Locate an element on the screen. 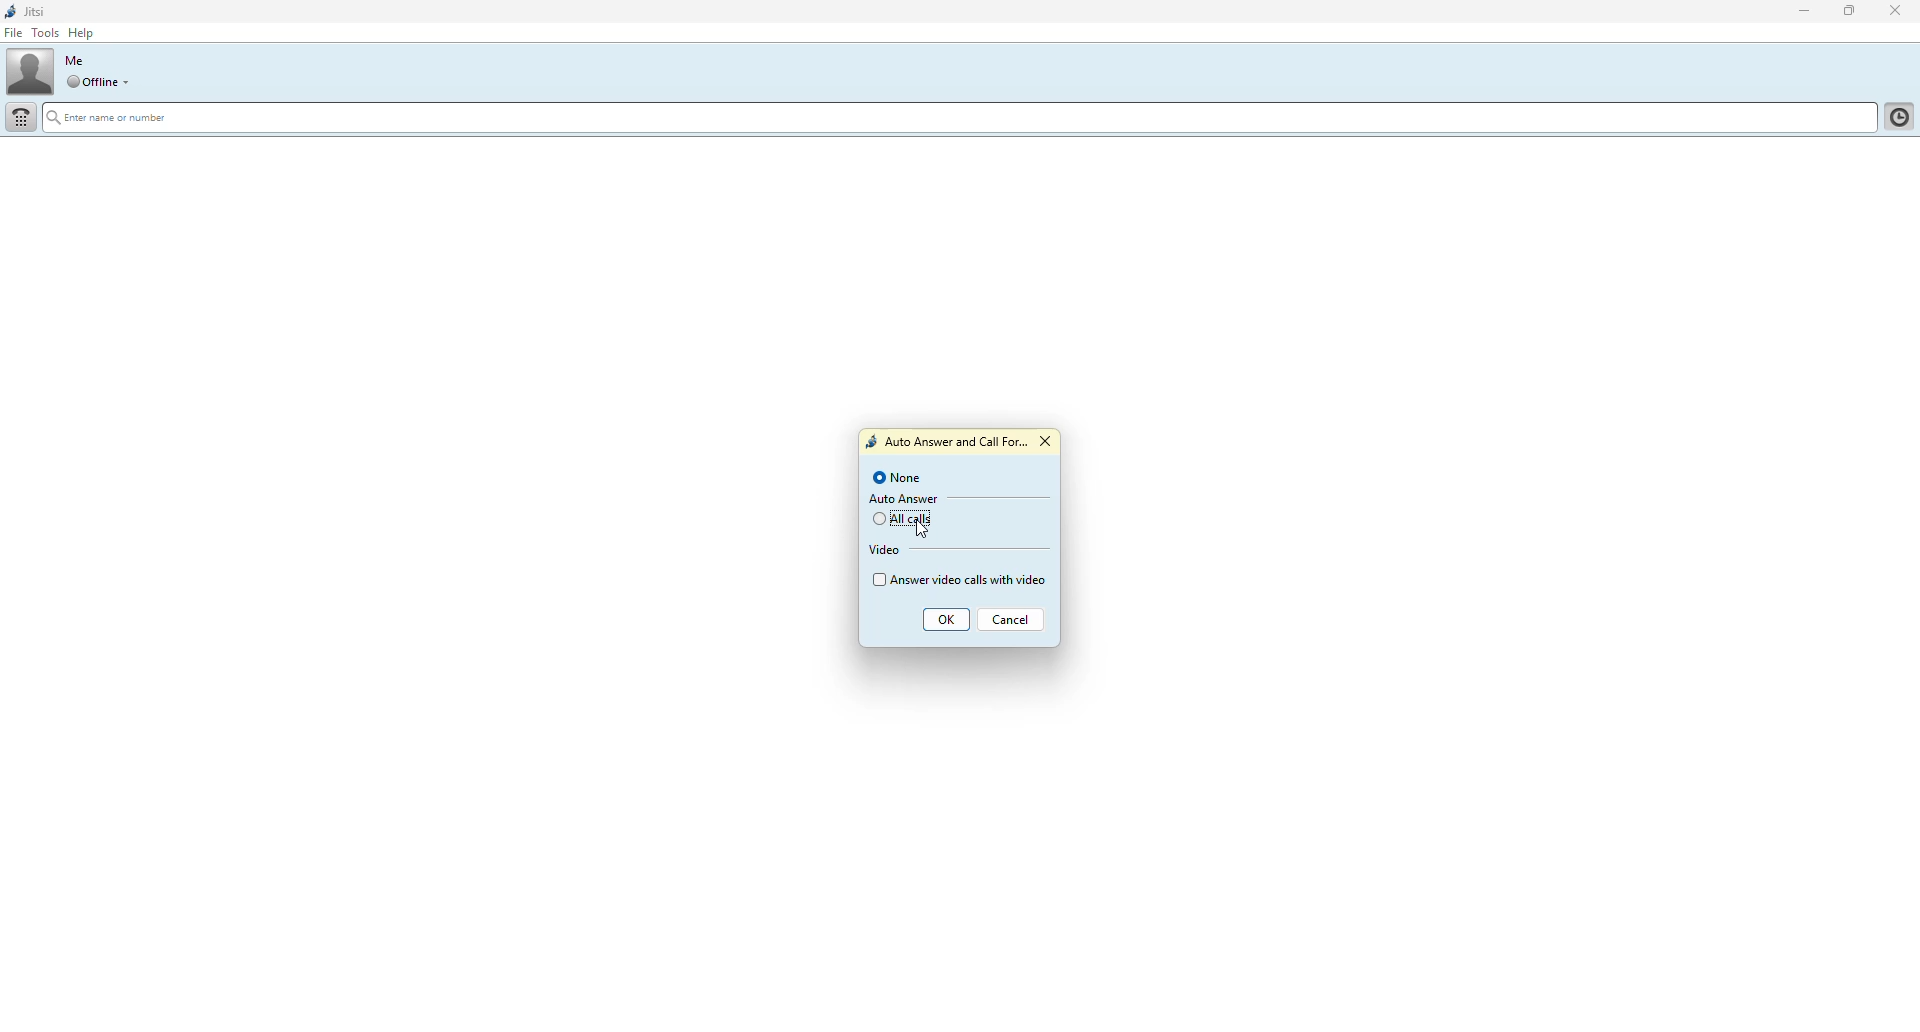 Image resolution: width=1920 pixels, height=1032 pixels. file is located at coordinates (17, 34).